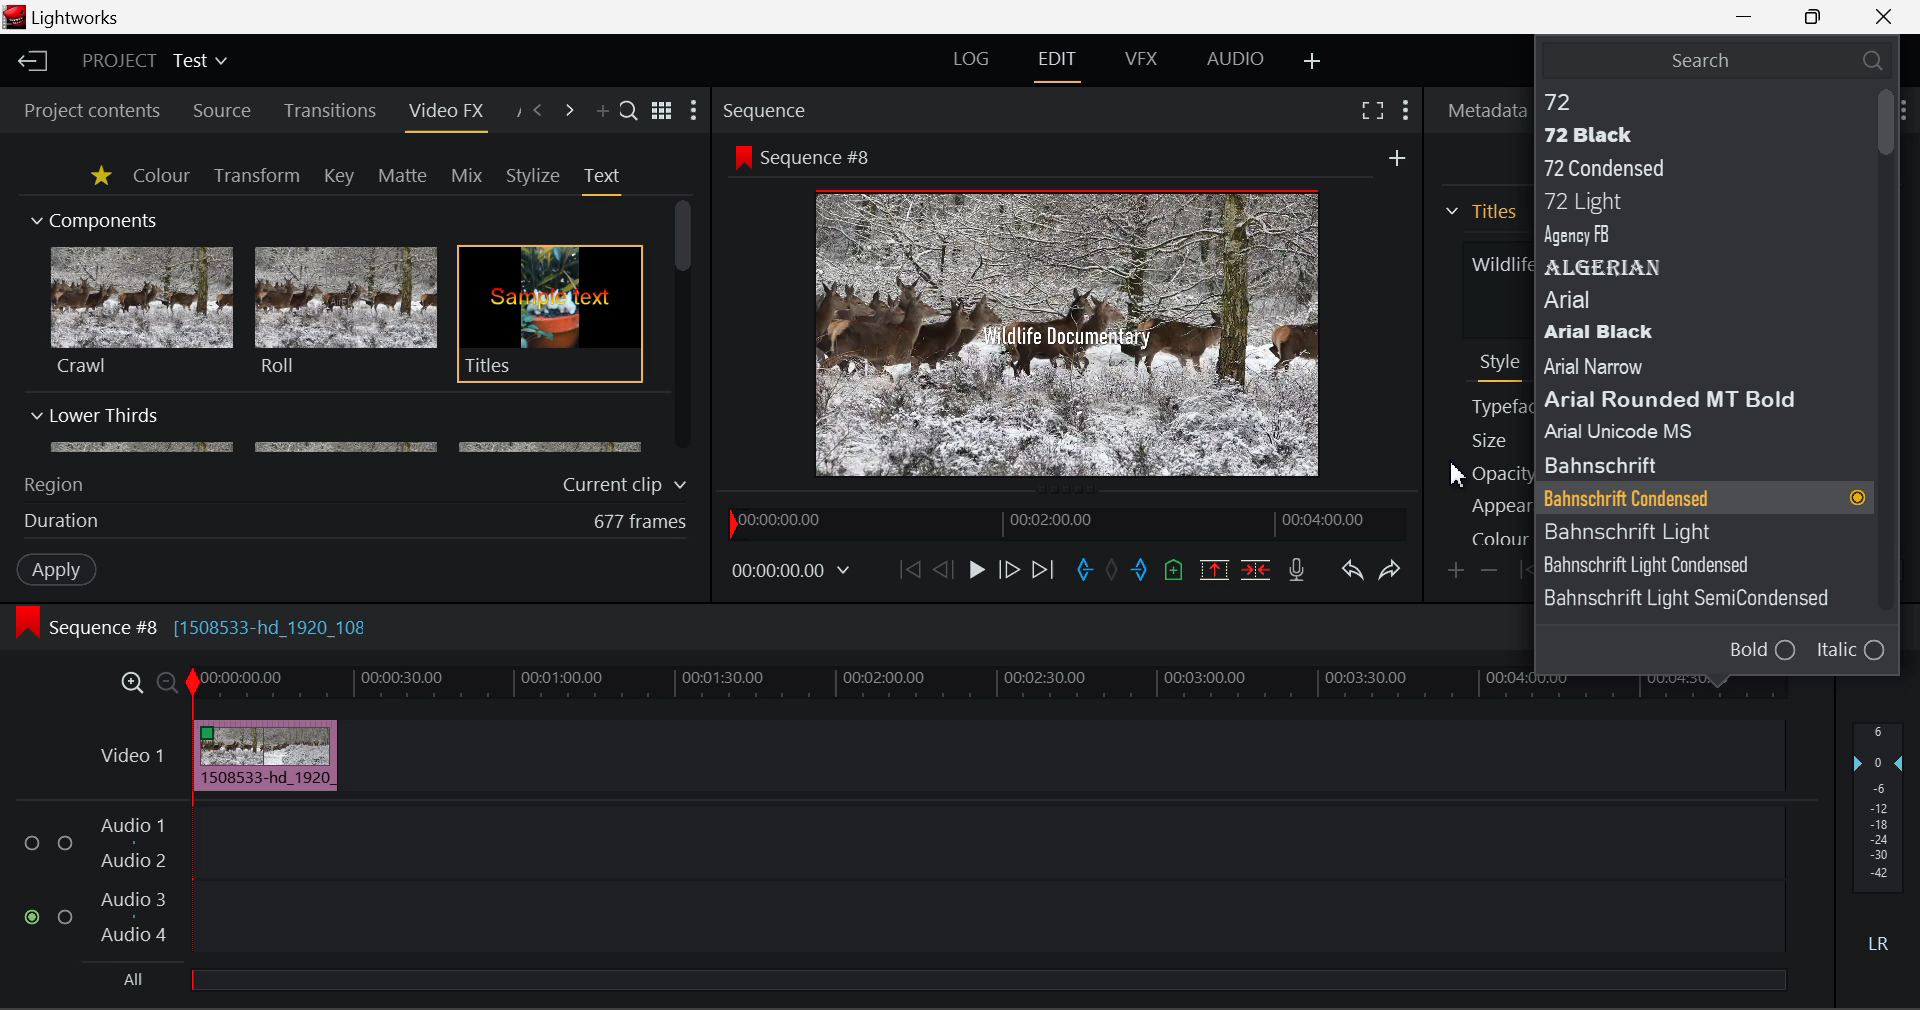 This screenshot has height=1010, width=1920. What do you see at coordinates (641, 523) in the screenshot?
I see `677 frames` at bounding box center [641, 523].